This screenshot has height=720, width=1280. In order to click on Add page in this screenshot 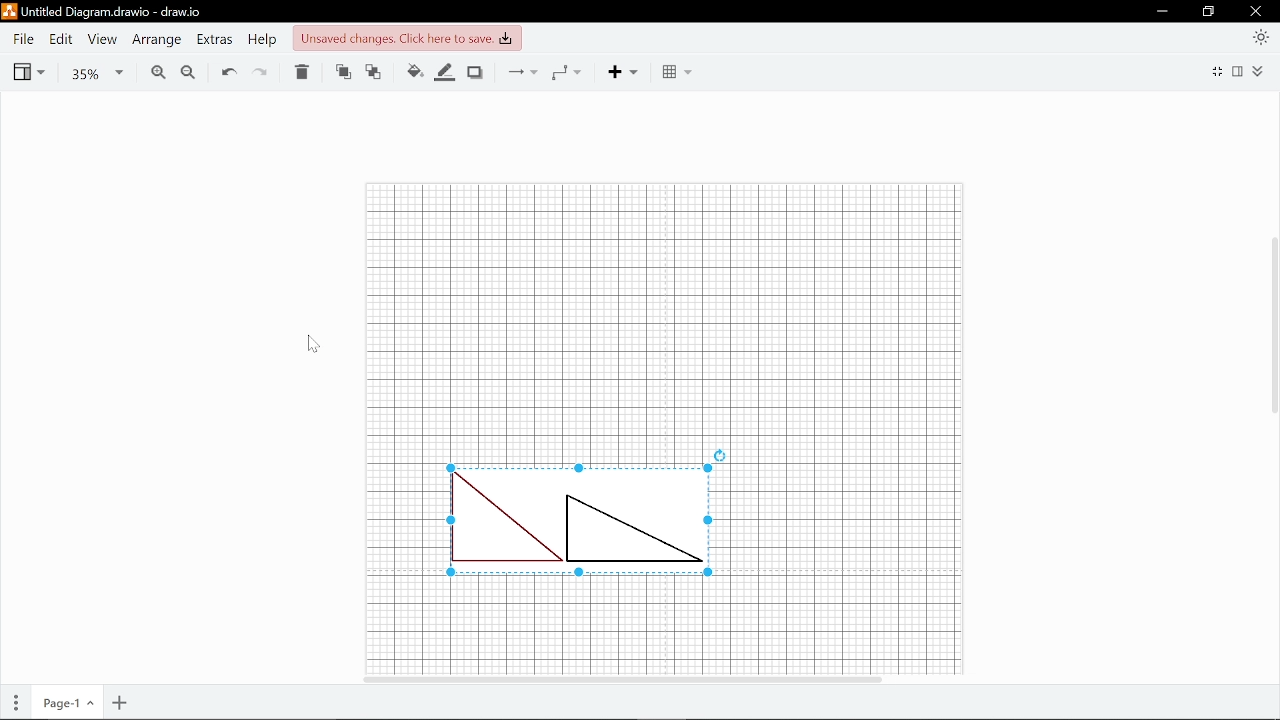, I will do `click(122, 702)`.